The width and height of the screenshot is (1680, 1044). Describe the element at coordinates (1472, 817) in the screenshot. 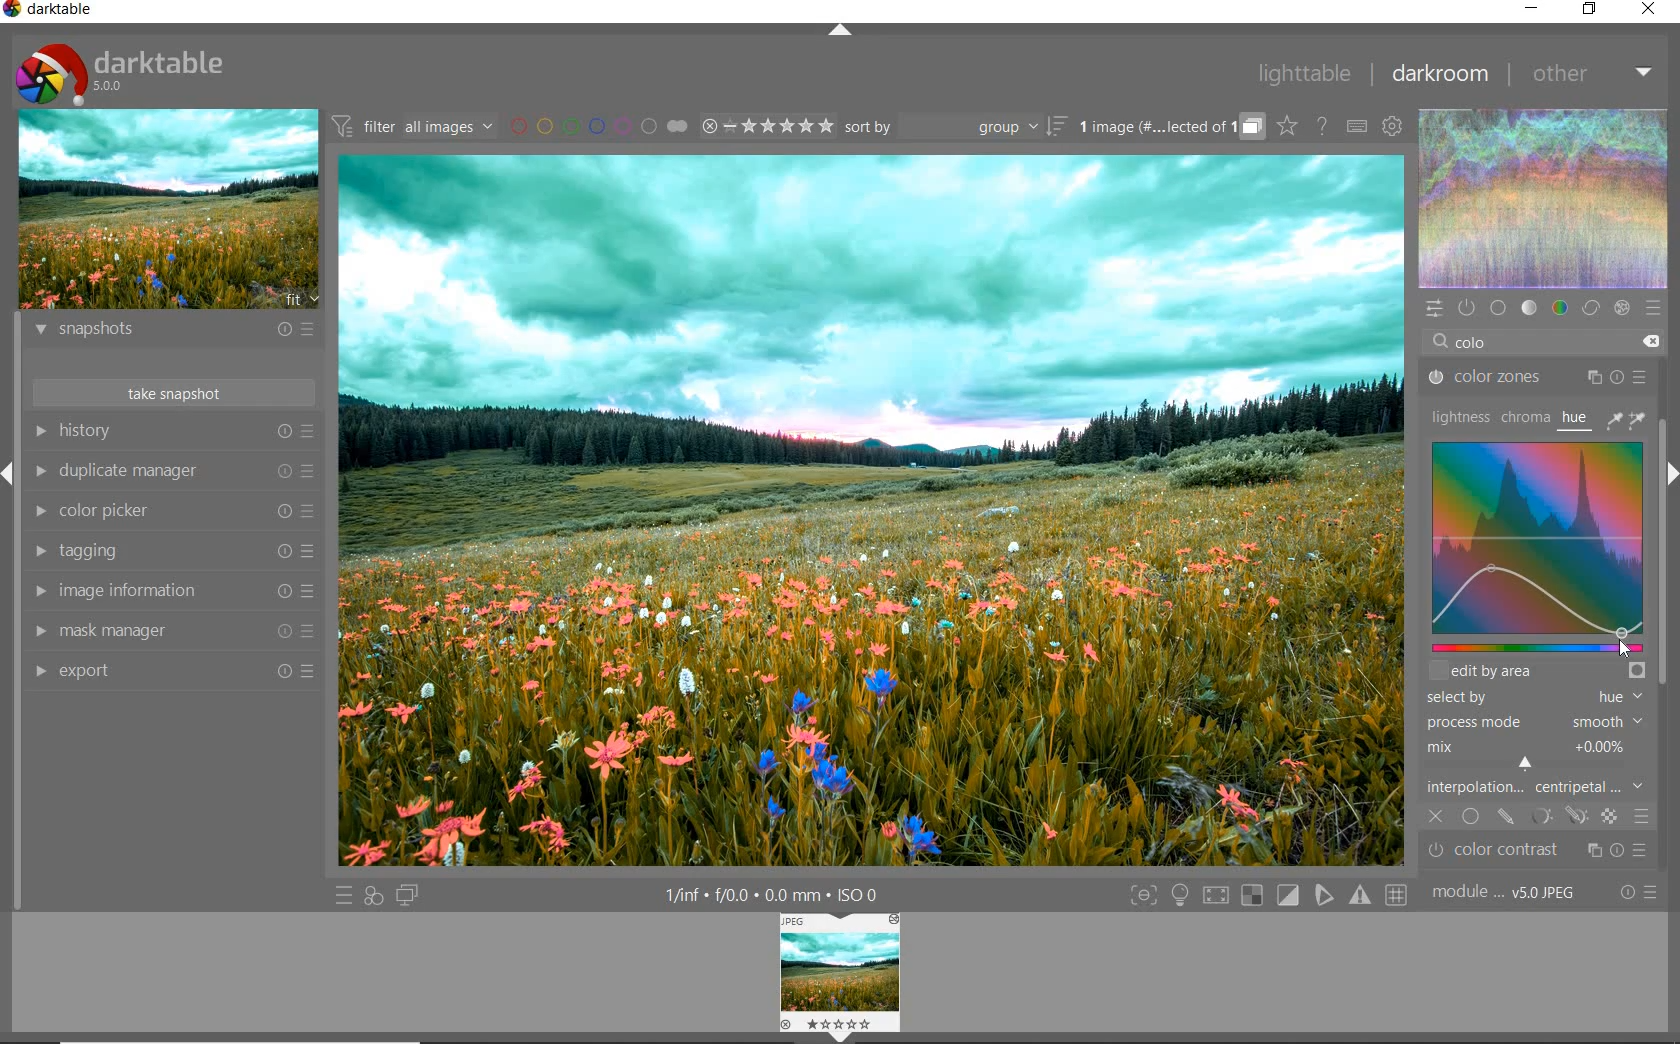

I see `uniformly` at that location.